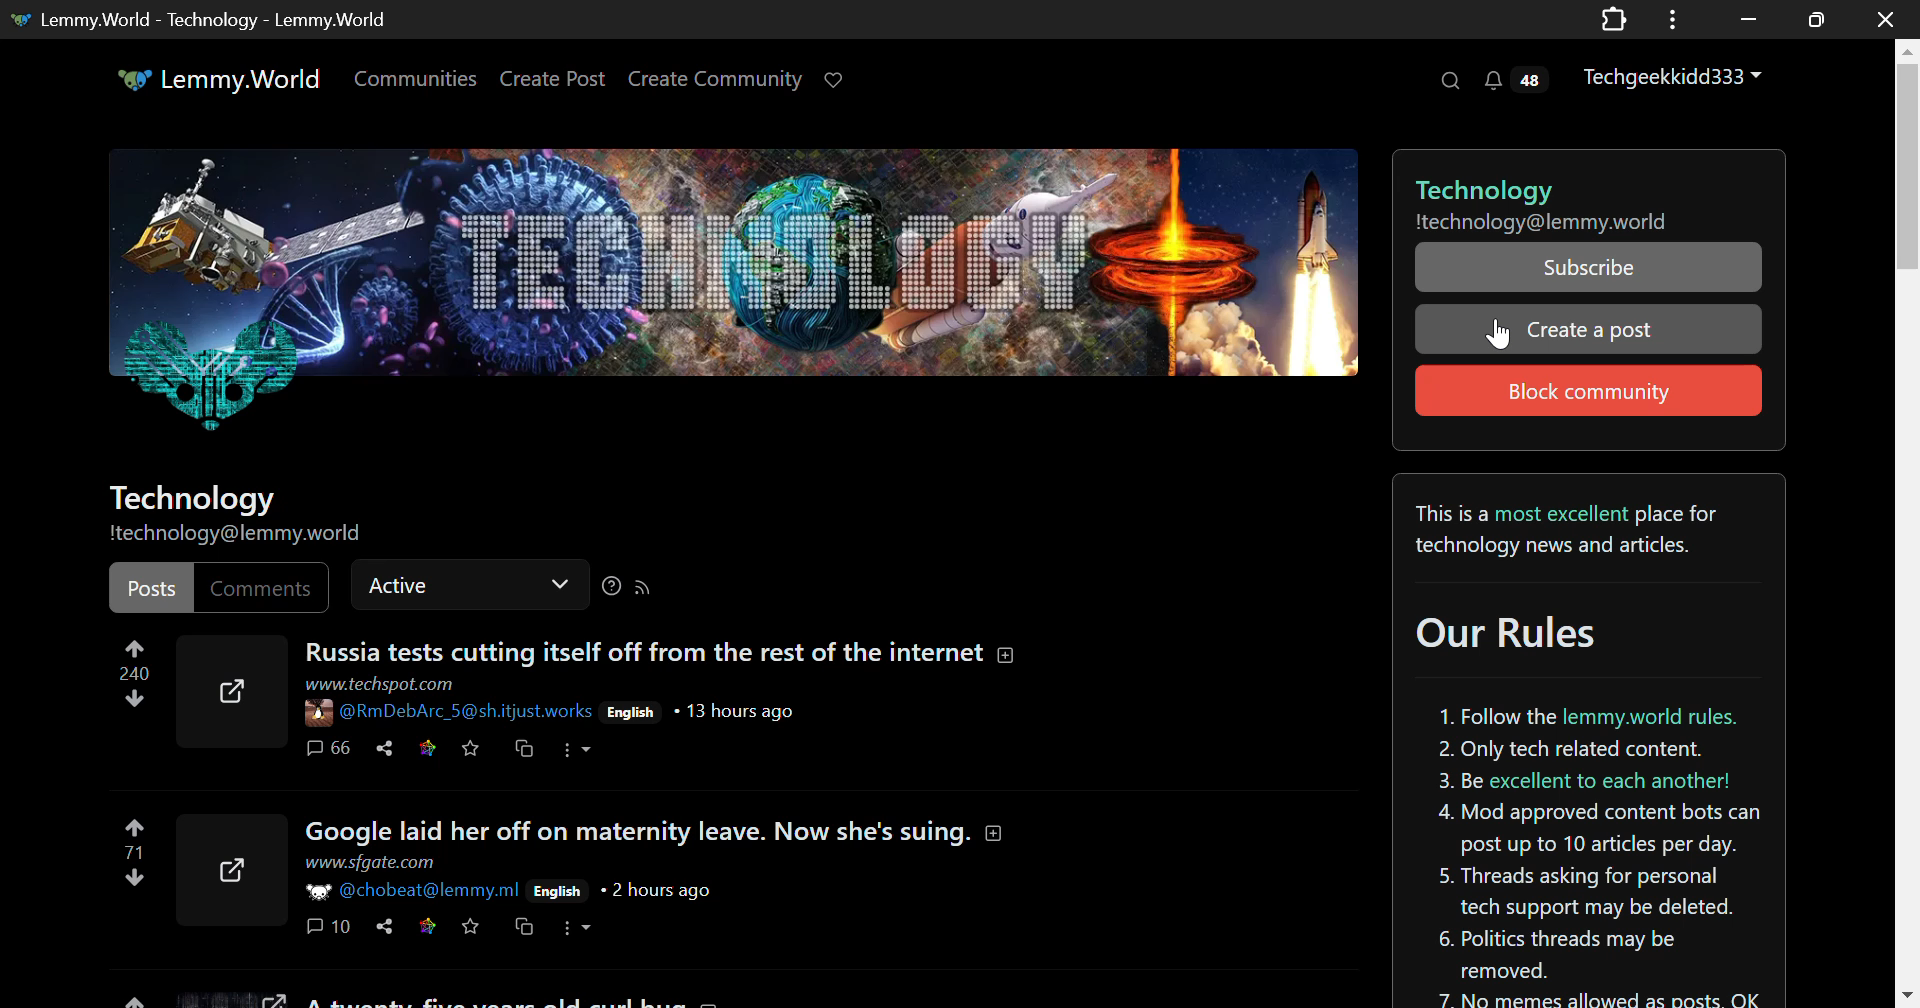 The width and height of the screenshot is (1920, 1008). What do you see at coordinates (472, 747) in the screenshot?
I see `Save` at bounding box center [472, 747].